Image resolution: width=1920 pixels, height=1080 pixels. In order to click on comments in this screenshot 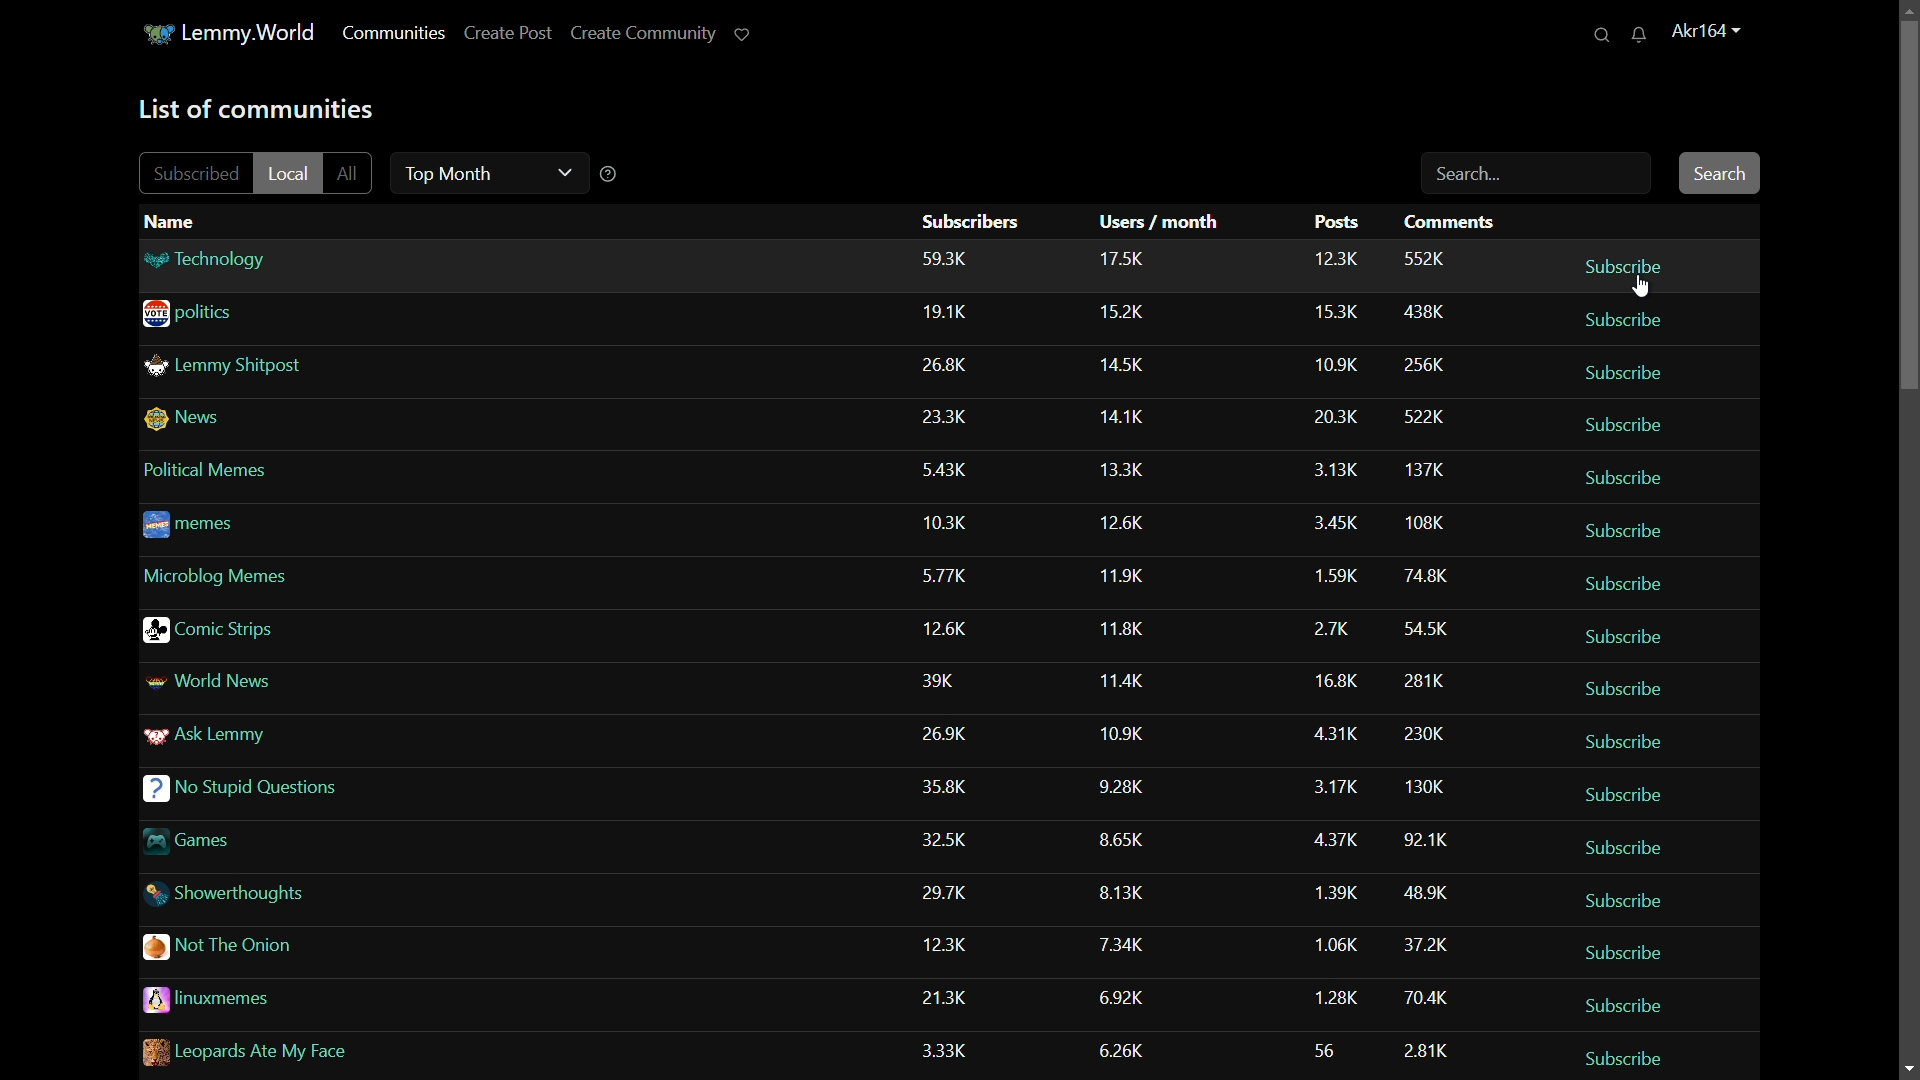, I will do `click(1431, 624)`.